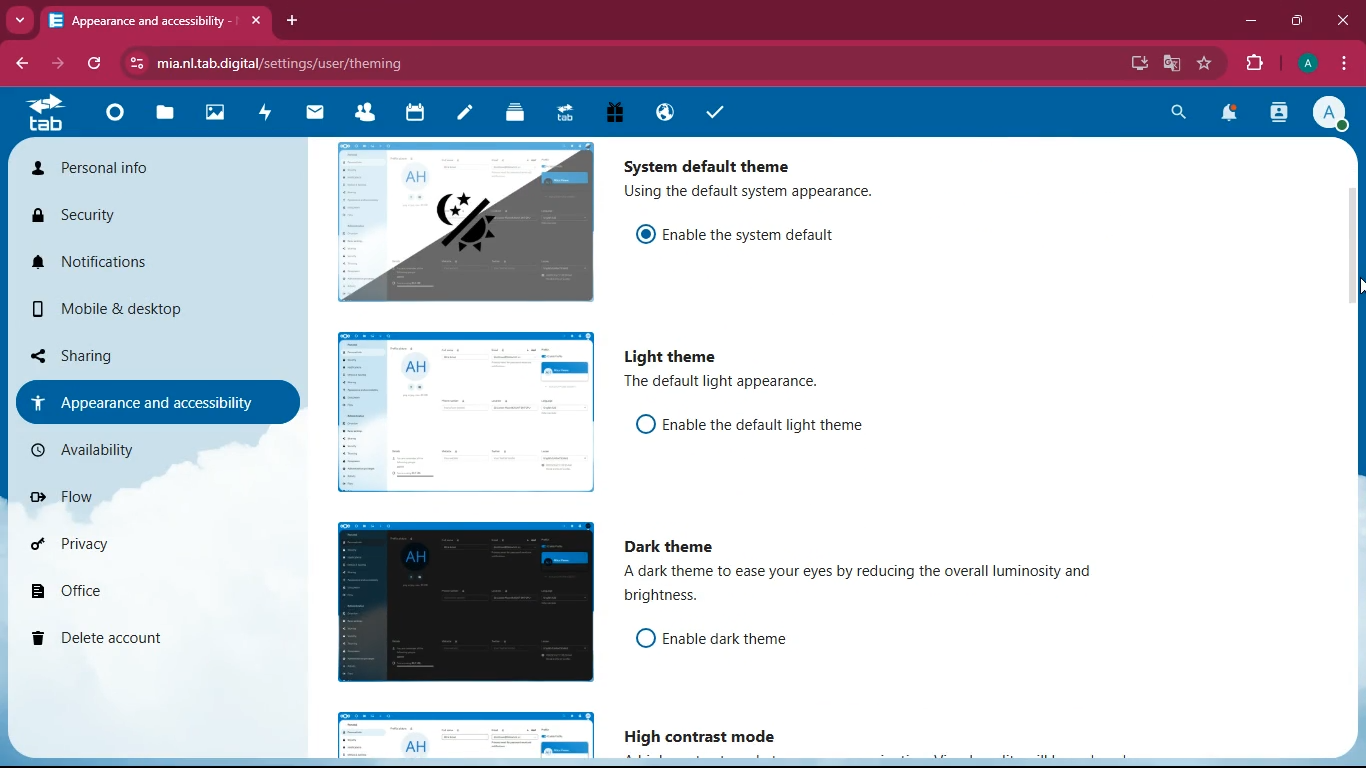 This screenshot has height=768, width=1366. What do you see at coordinates (167, 116) in the screenshot?
I see `files` at bounding box center [167, 116].